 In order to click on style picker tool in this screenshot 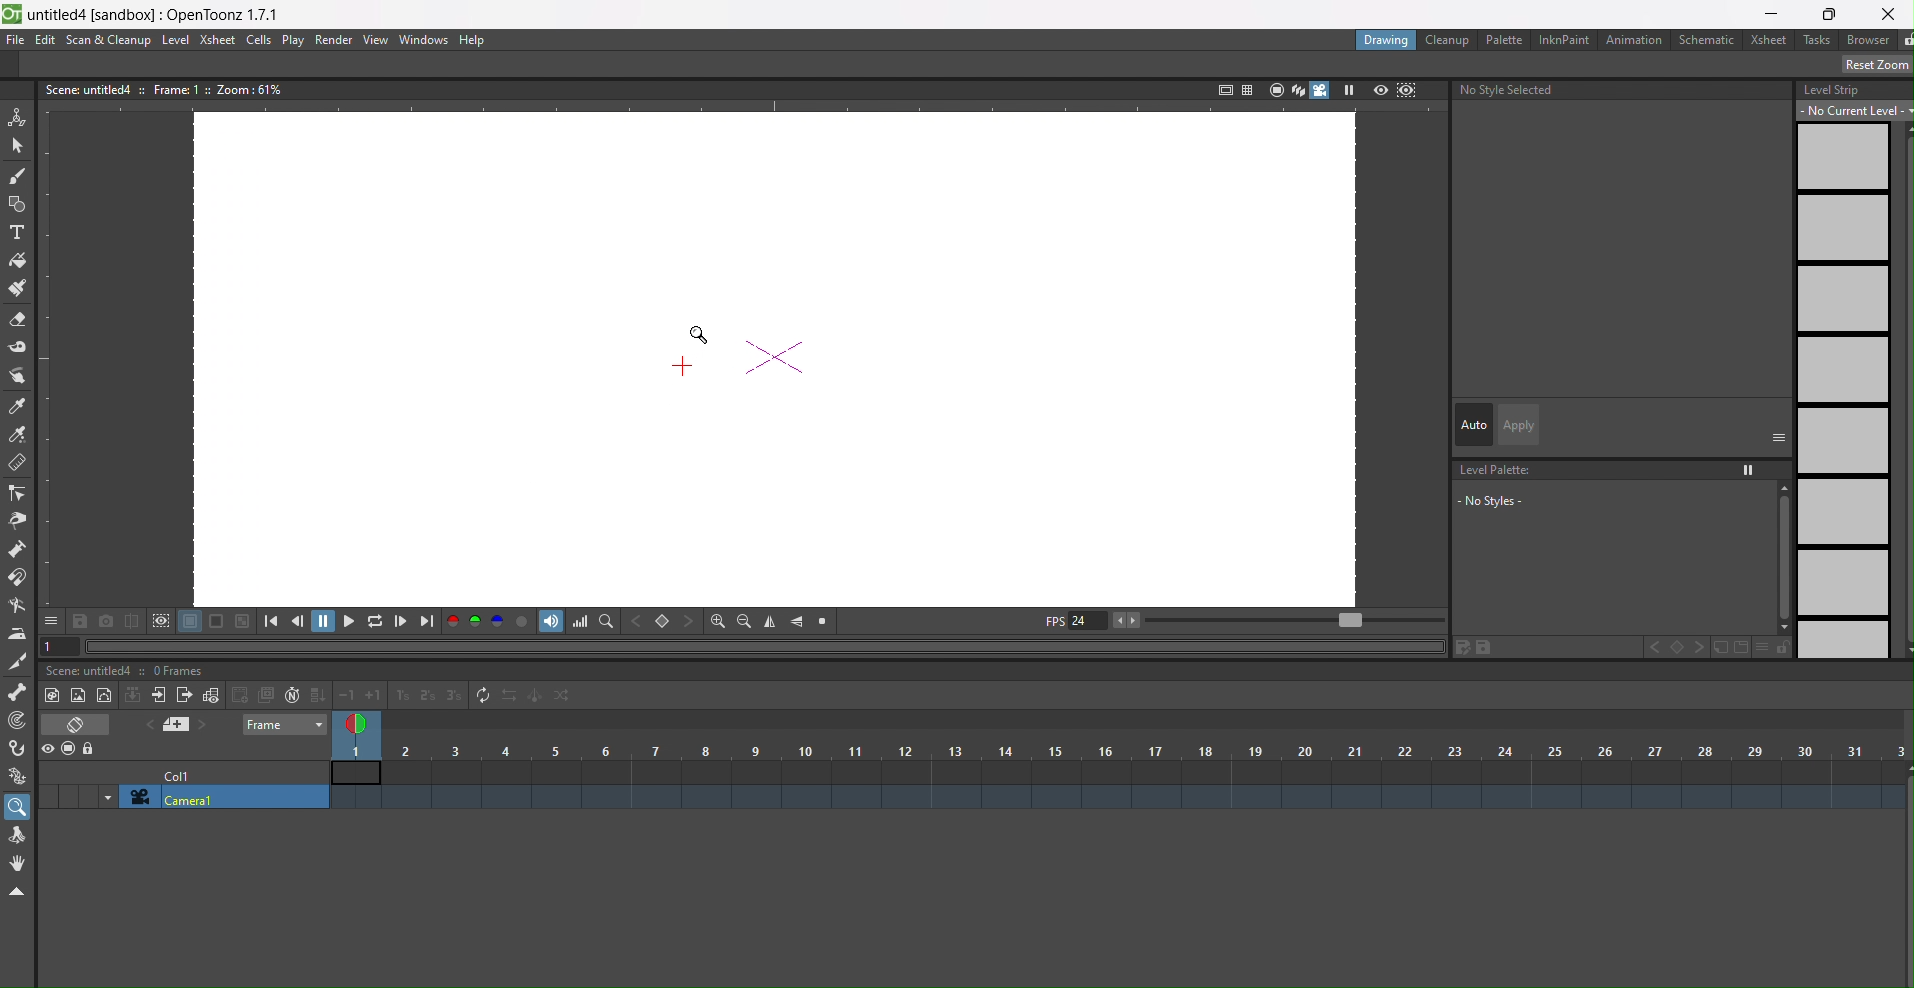, I will do `click(21, 375)`.